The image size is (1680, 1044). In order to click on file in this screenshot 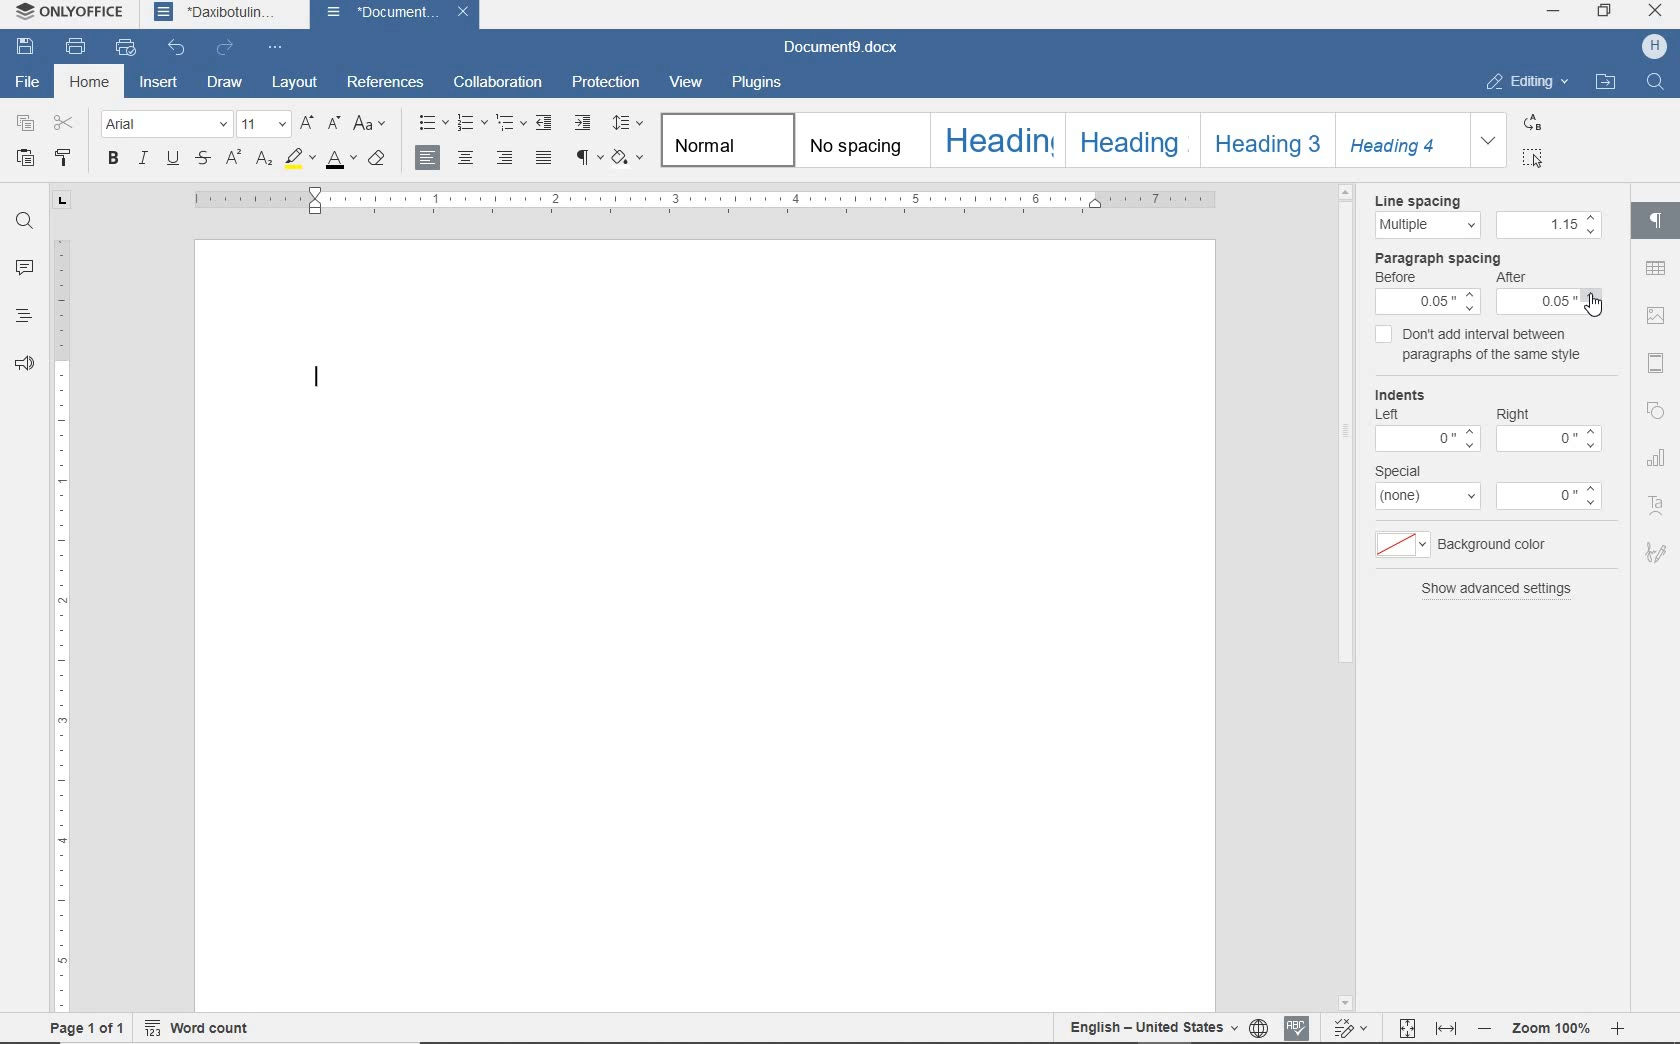, I will do `click(29, 86)`.